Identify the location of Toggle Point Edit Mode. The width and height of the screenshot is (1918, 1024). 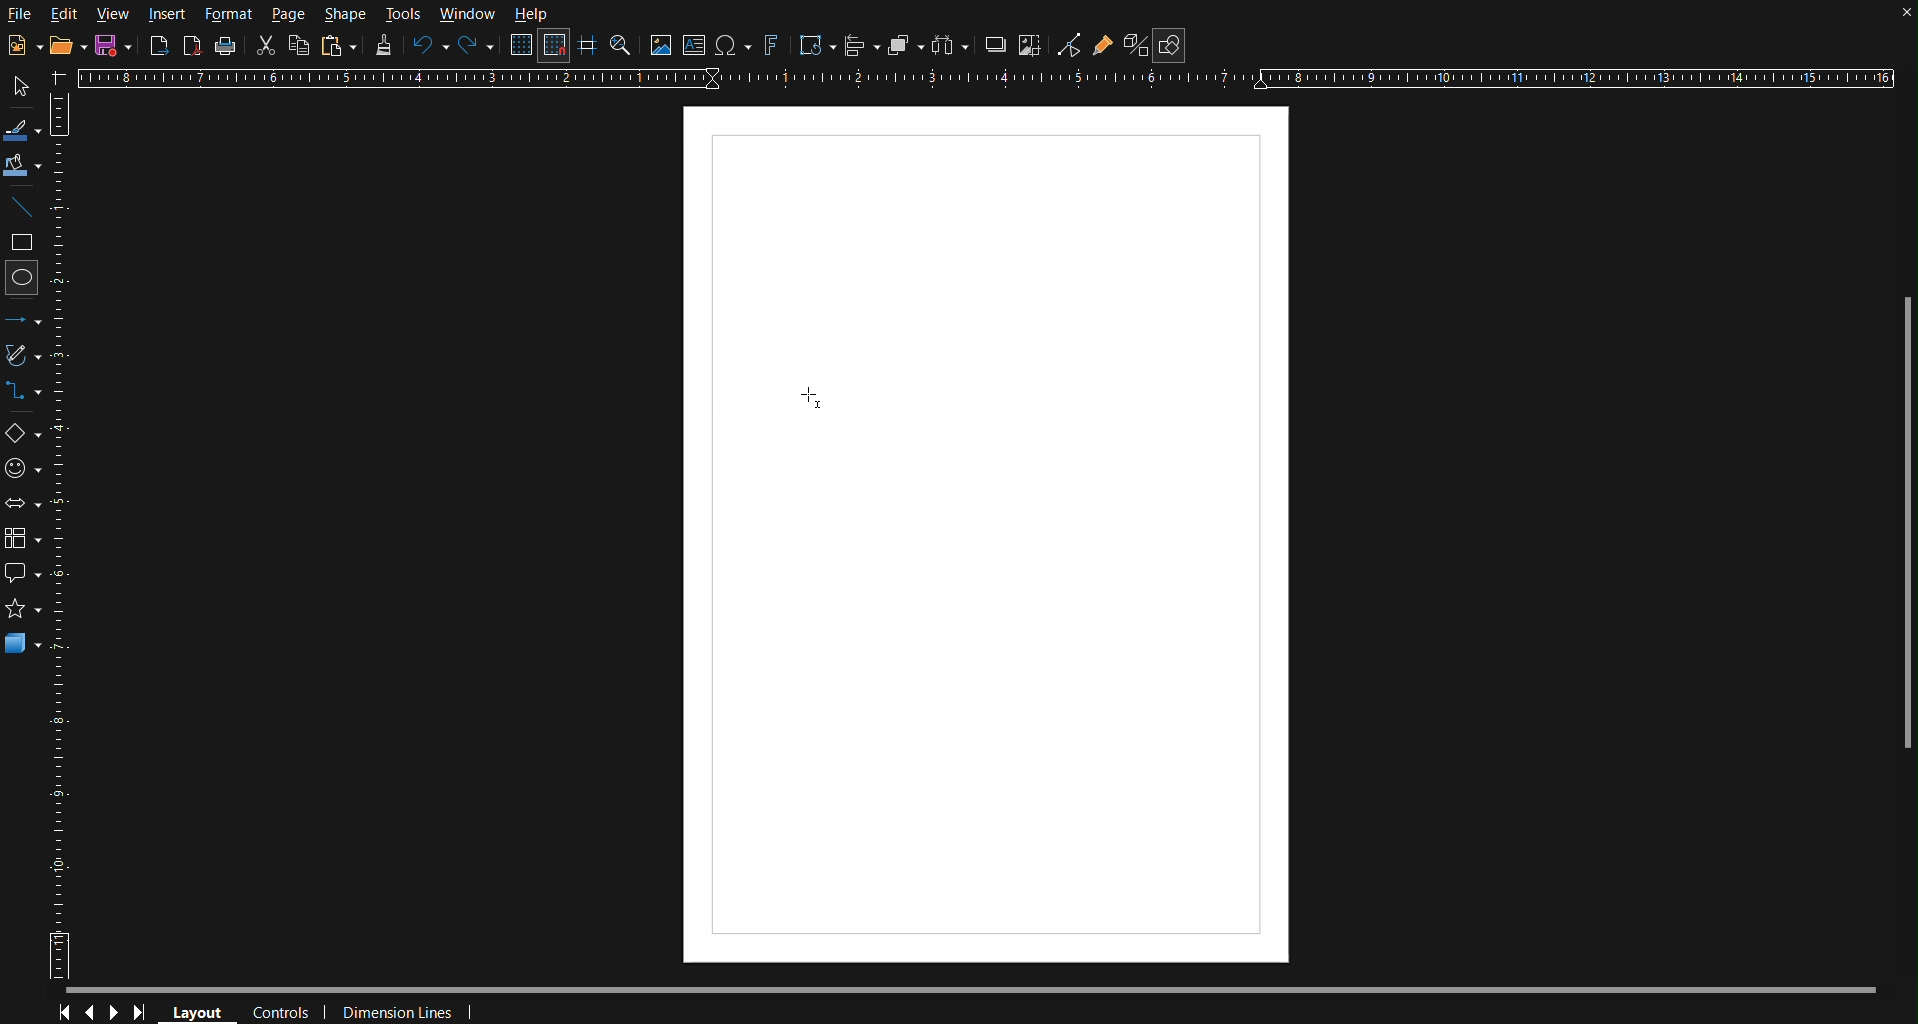
(1070, 47).